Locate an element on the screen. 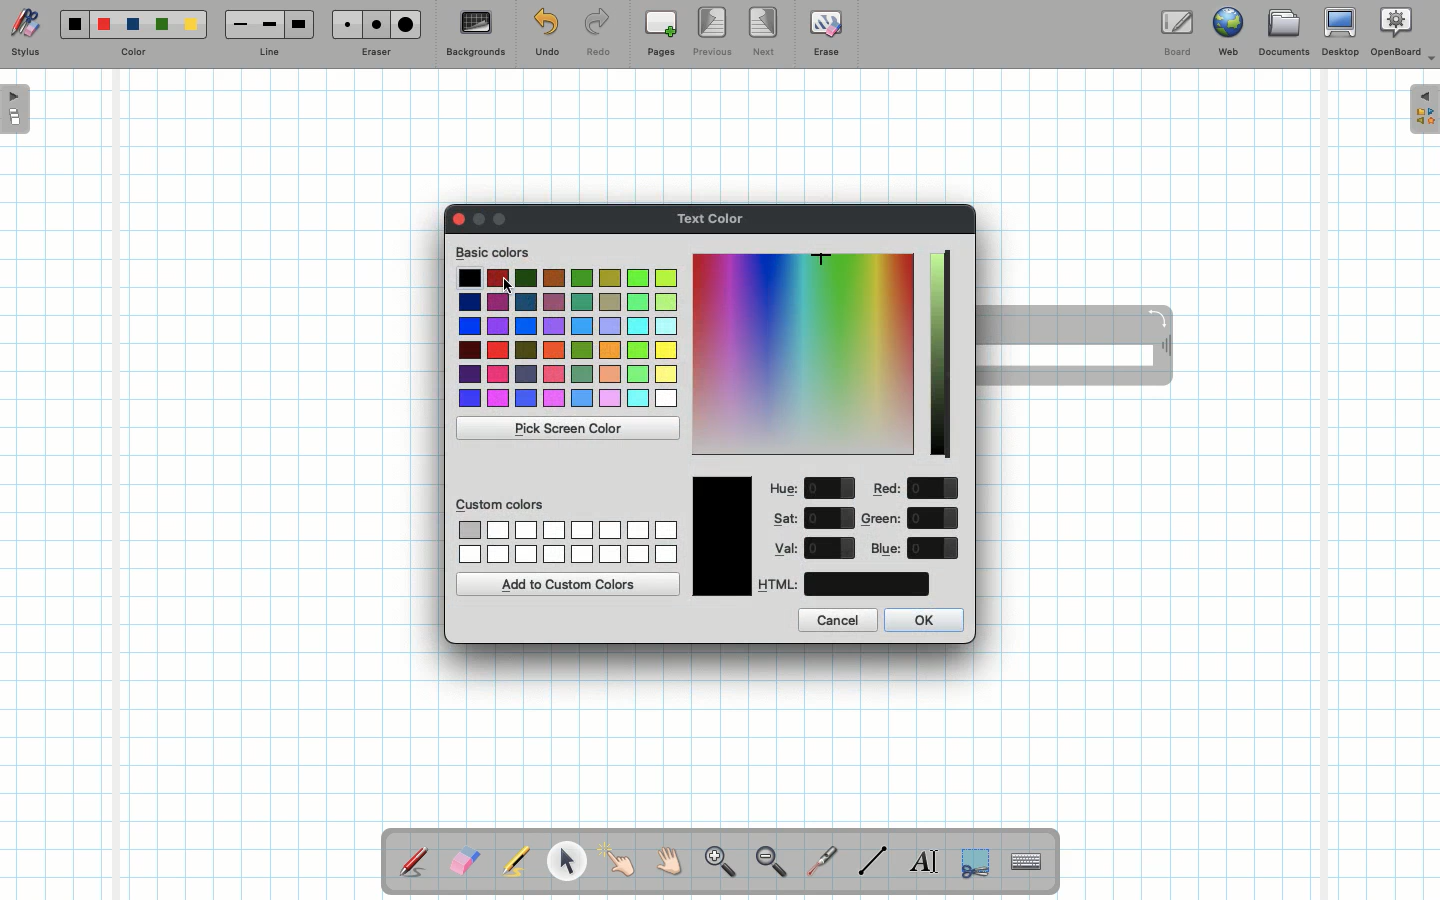 The width and height of the screenshot is (1440, 900). Zoom out is located at coordinates (771, 863).